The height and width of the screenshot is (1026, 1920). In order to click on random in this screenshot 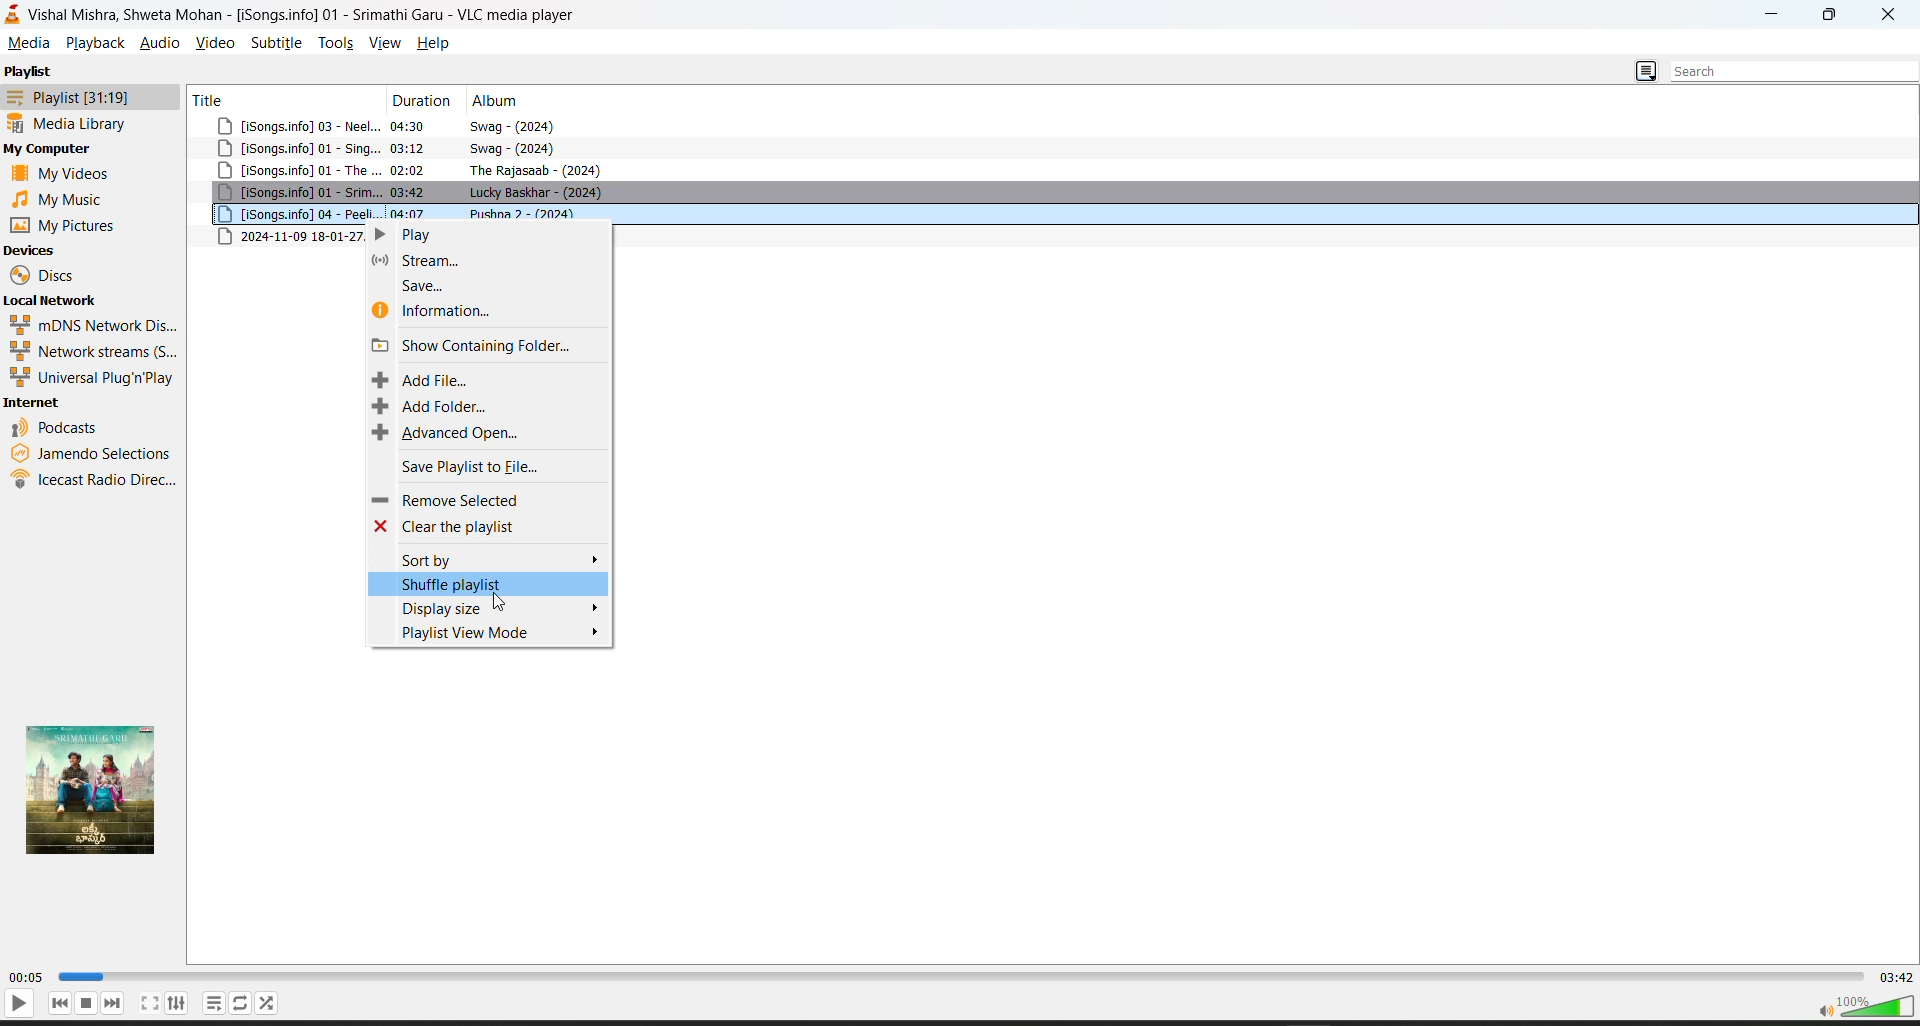, I will do `click(272, 1003)`.